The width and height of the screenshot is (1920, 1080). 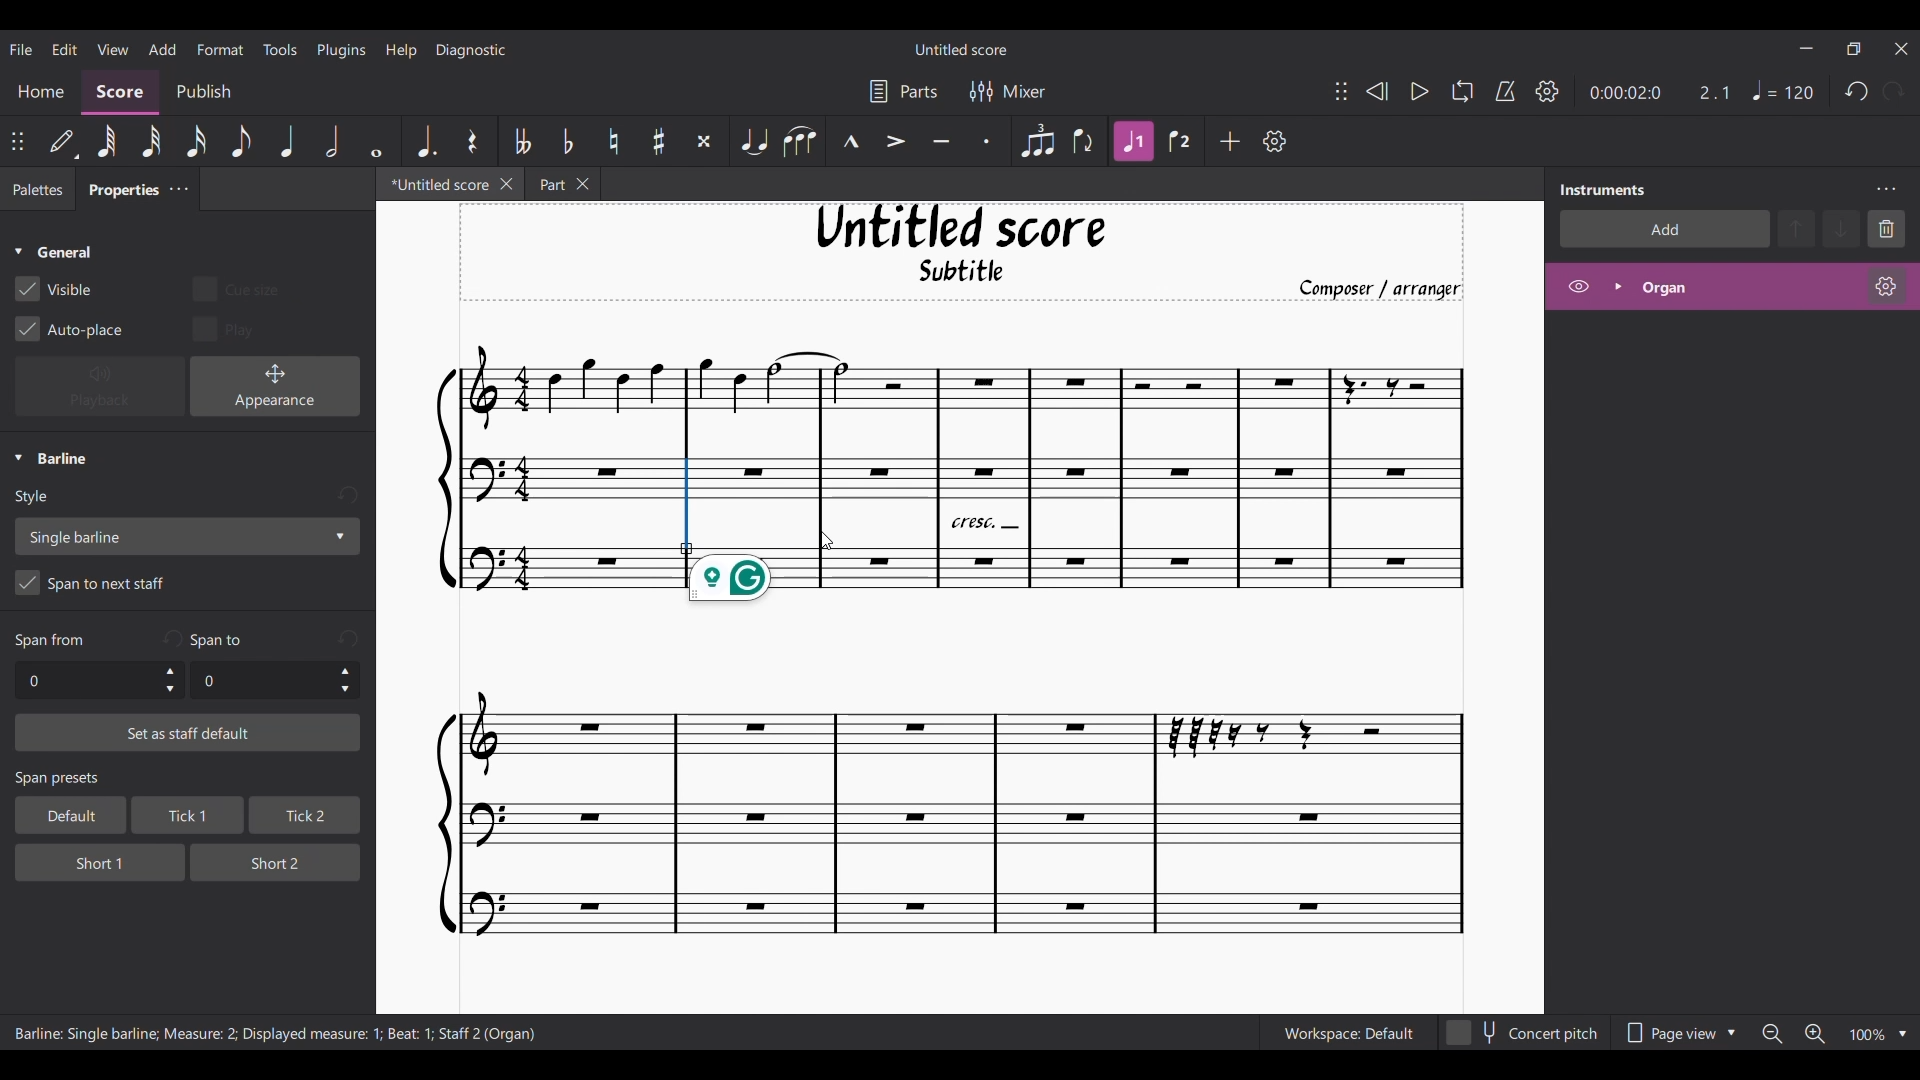 What do you see at coordinates (1814, 1035) in the screenshot?
I see `Zoom in` at bounding box center [1814, 1035].